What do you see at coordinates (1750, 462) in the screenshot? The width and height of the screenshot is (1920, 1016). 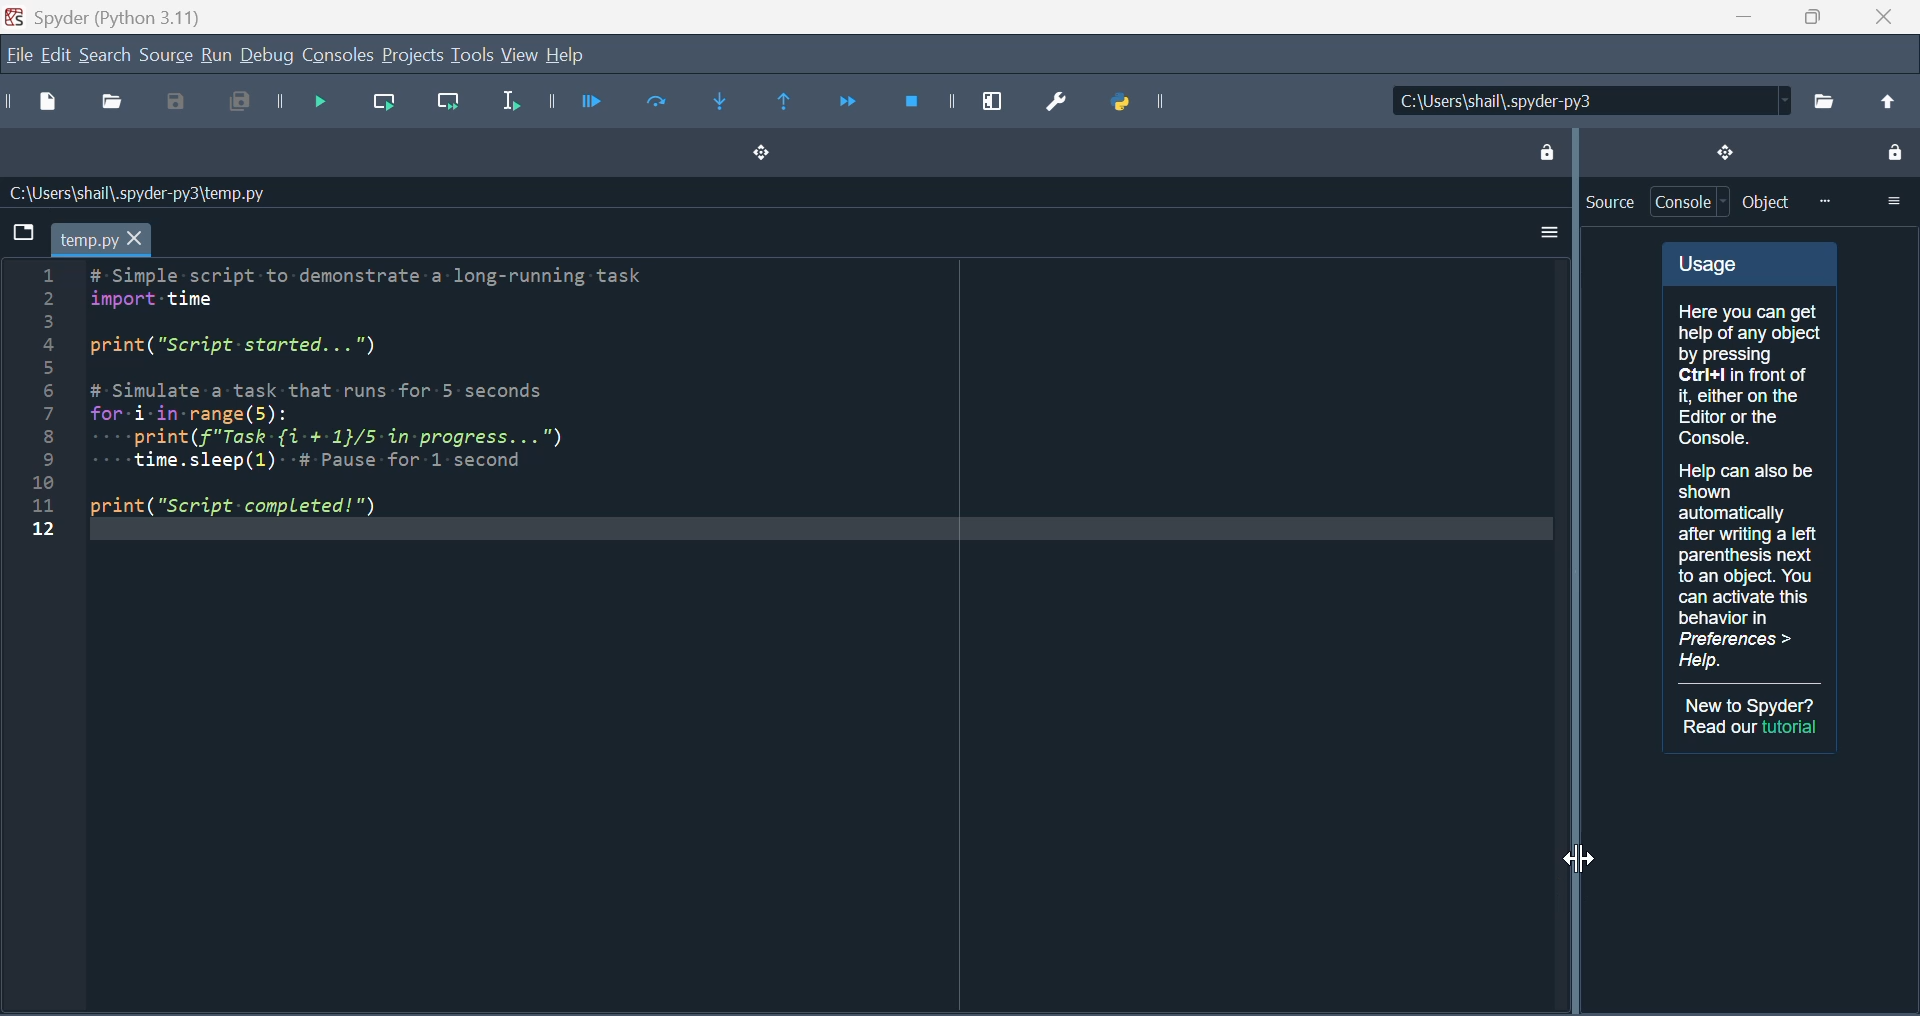 I see `Usage` at bounding box center [1750, 462].